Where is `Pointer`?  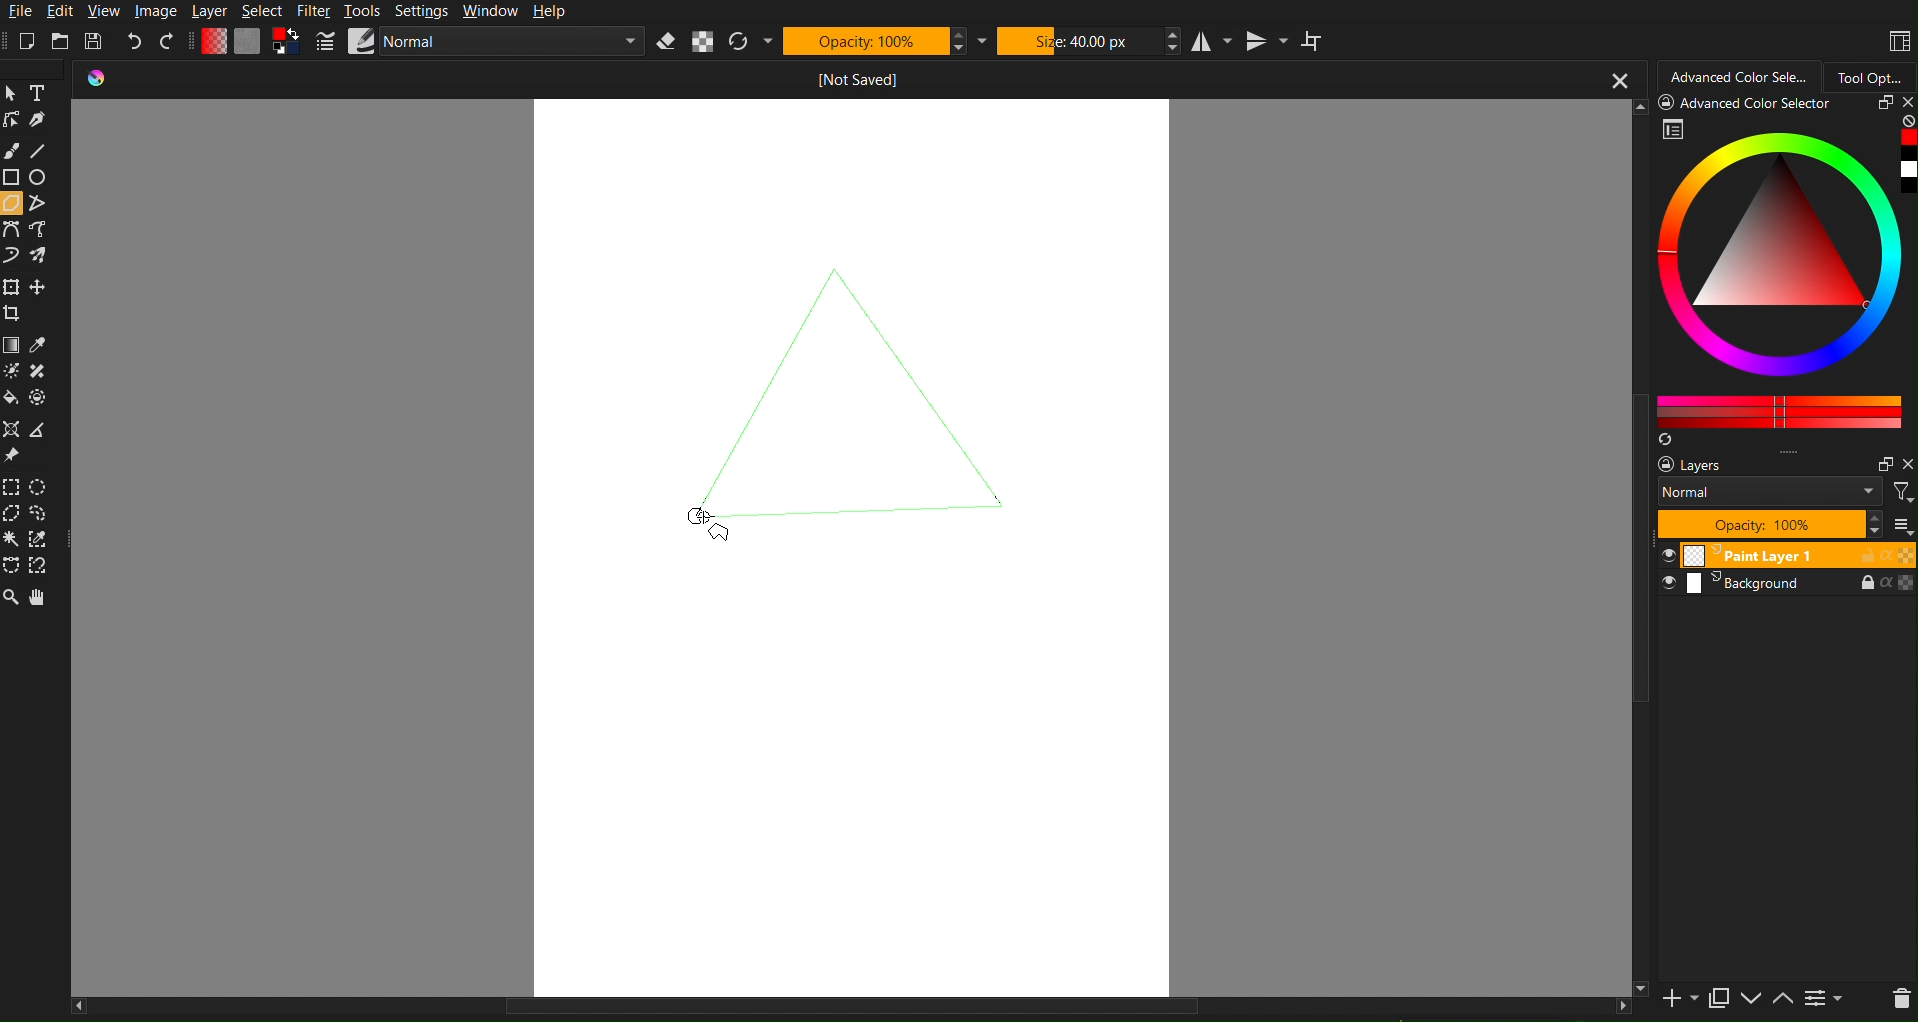
Pointer is located at coordinates (14, 94).